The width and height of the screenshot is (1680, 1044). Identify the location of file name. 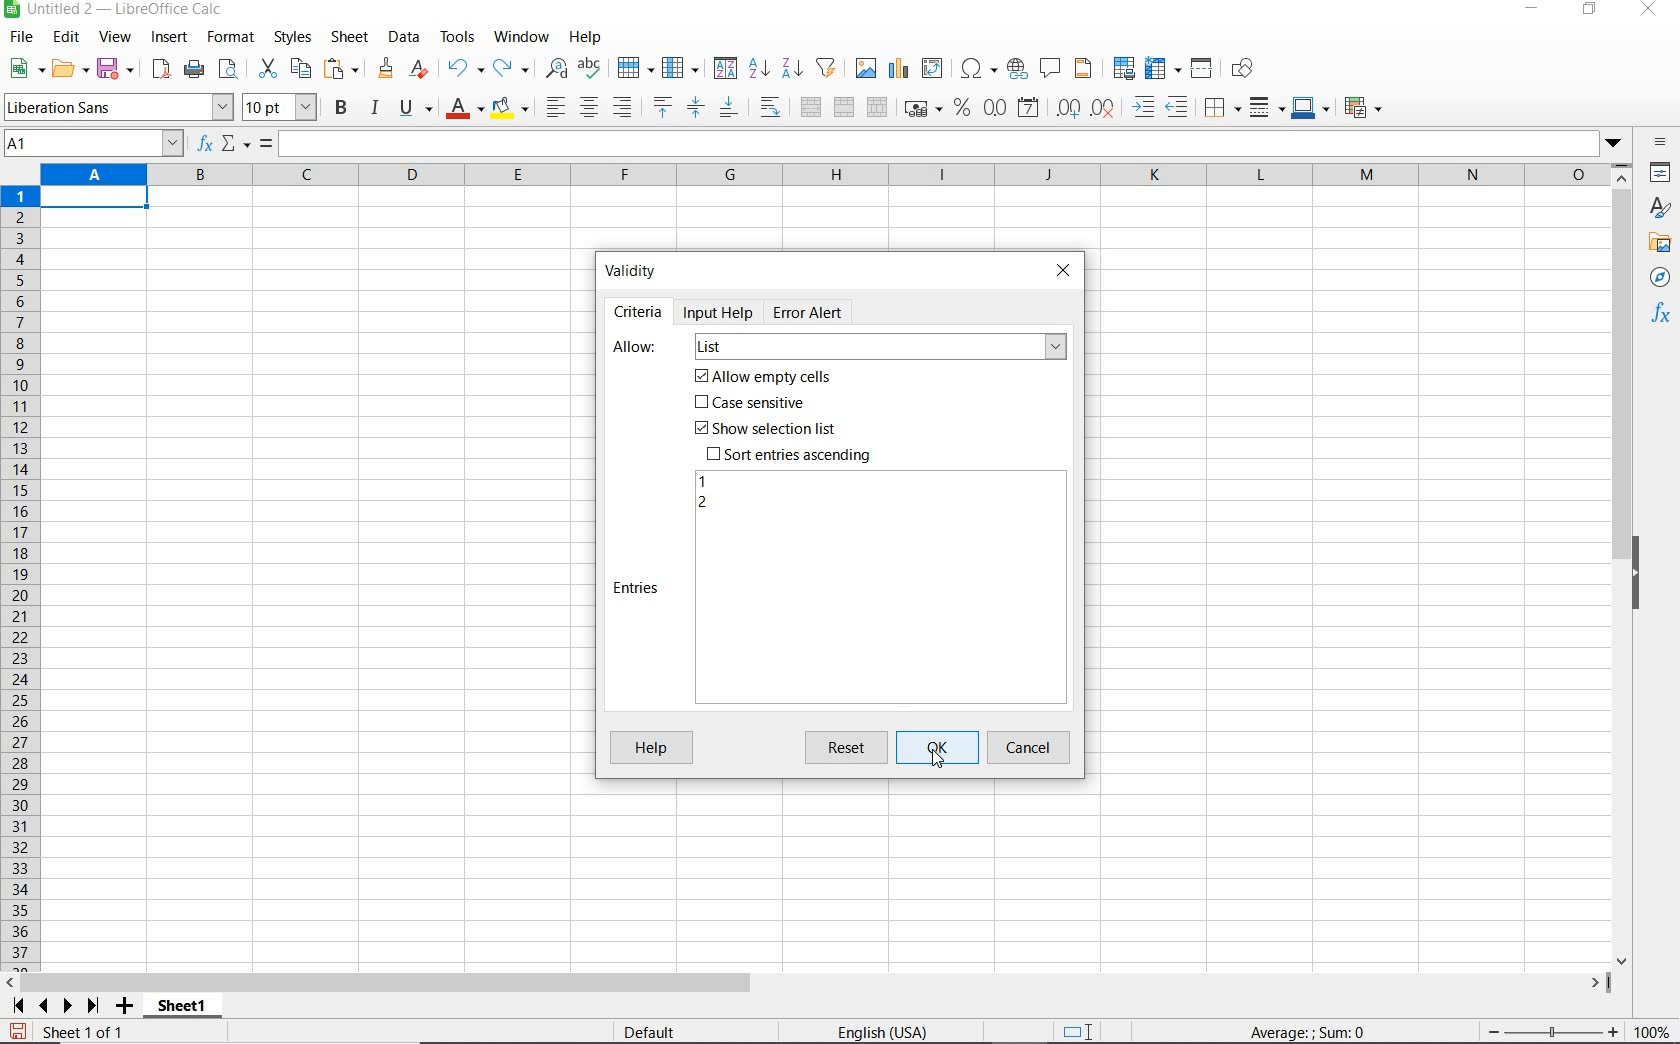
(114, 11).